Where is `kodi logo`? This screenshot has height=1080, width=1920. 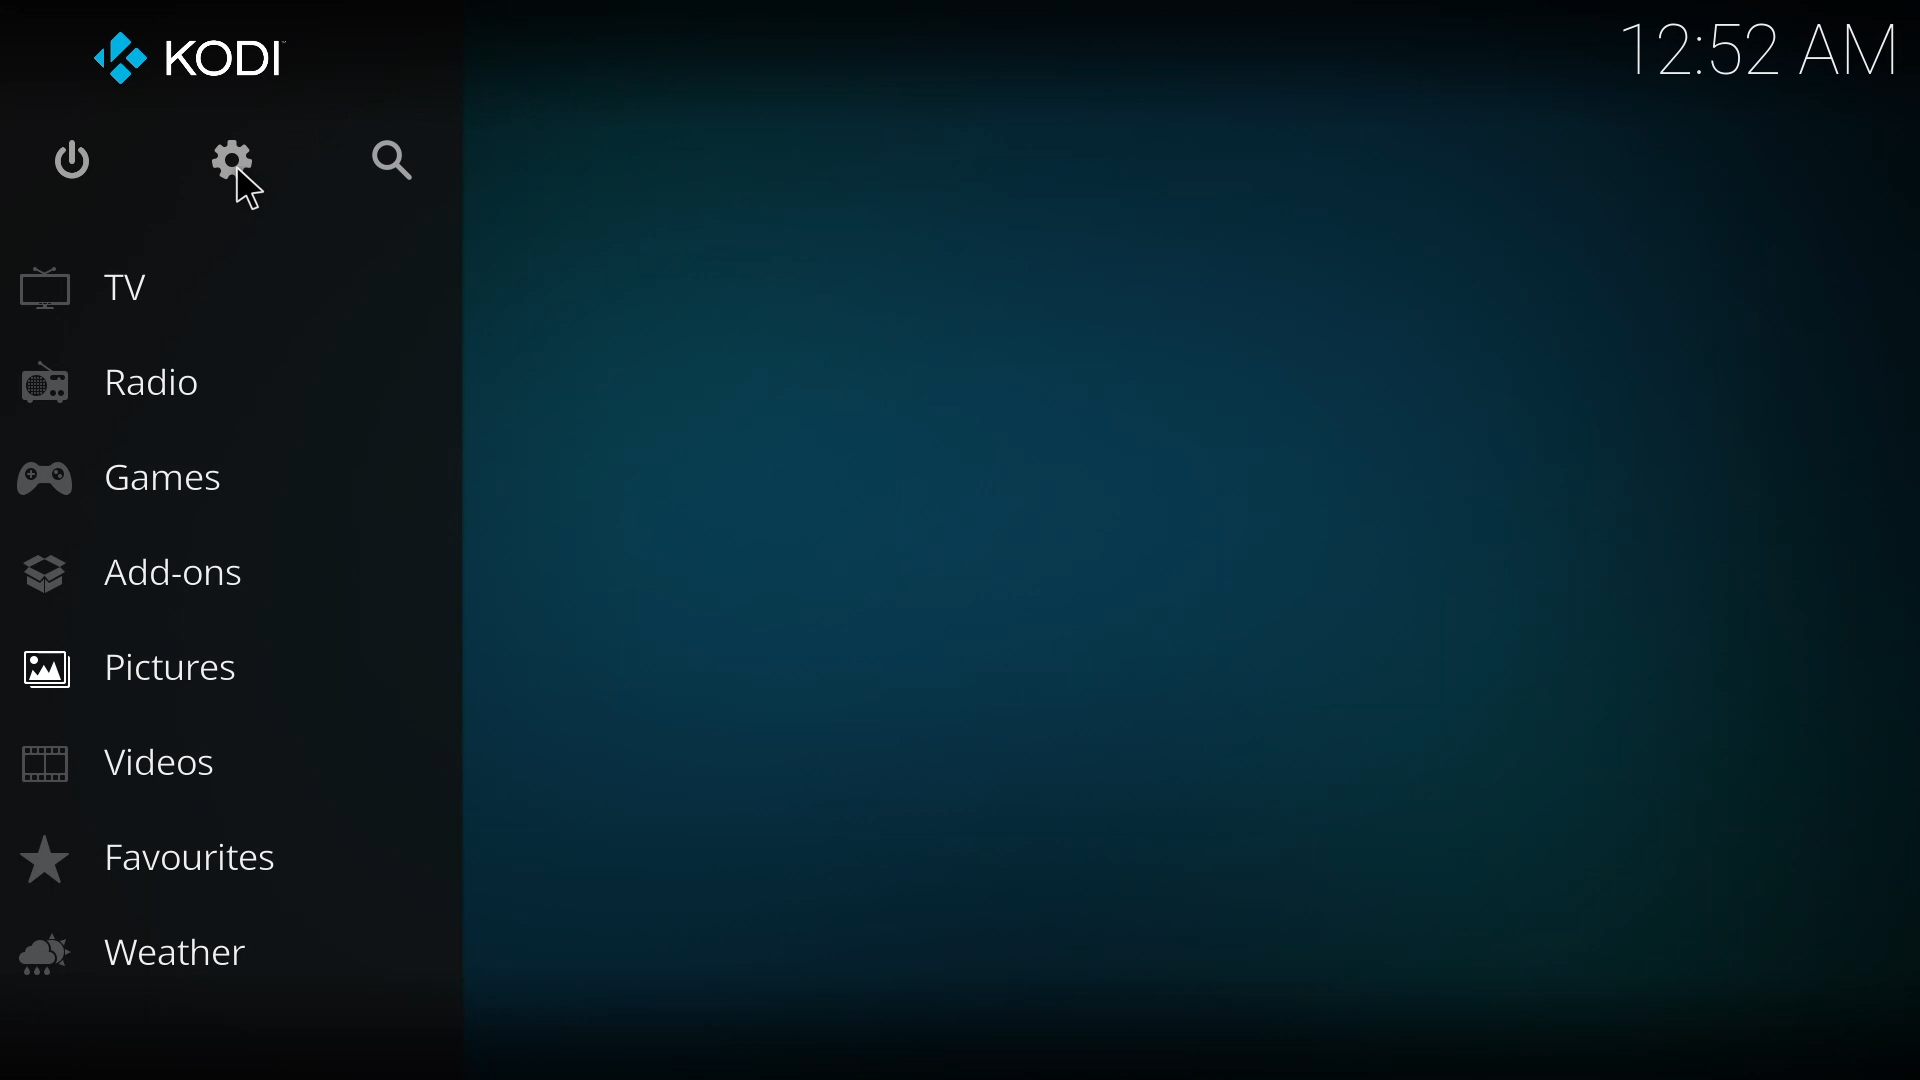
kodi logo is located at coordinates (117, 60).